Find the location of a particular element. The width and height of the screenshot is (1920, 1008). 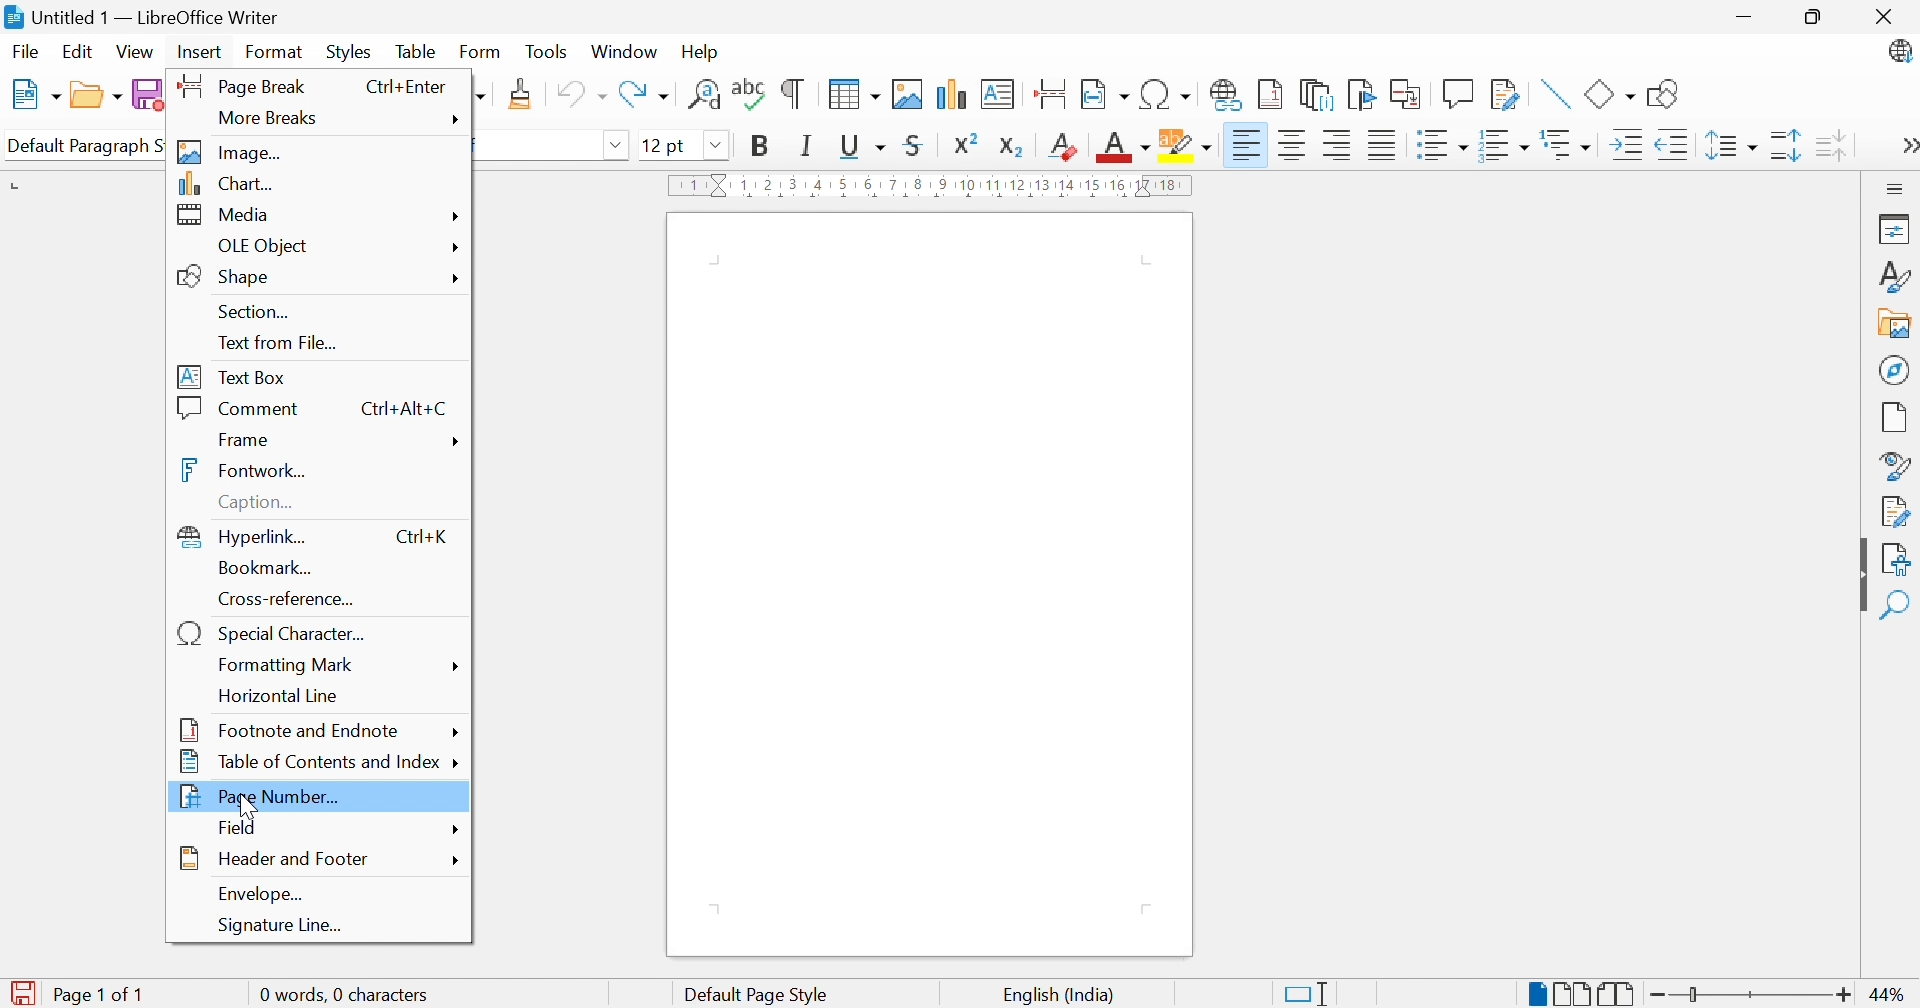

Properties is located at coordinates (1891, 228).